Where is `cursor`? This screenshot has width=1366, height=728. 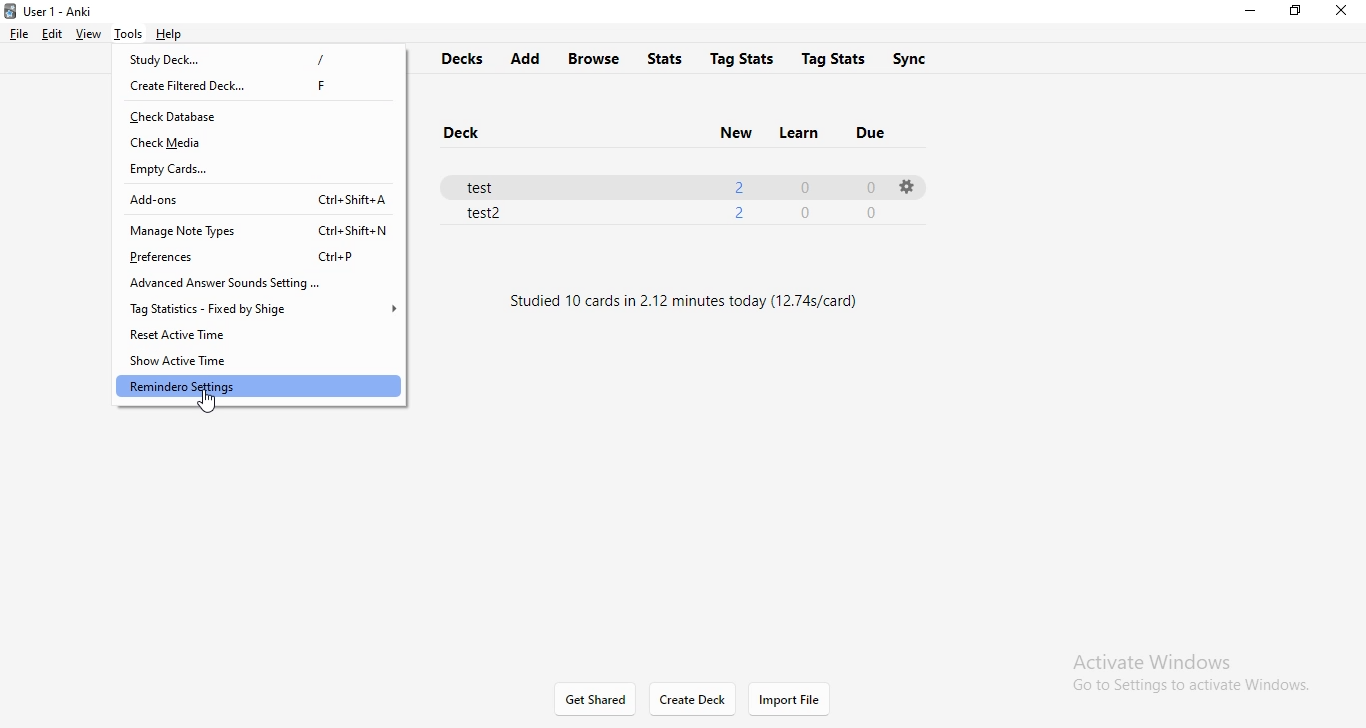 cursor is located at coordinates (209, 406).